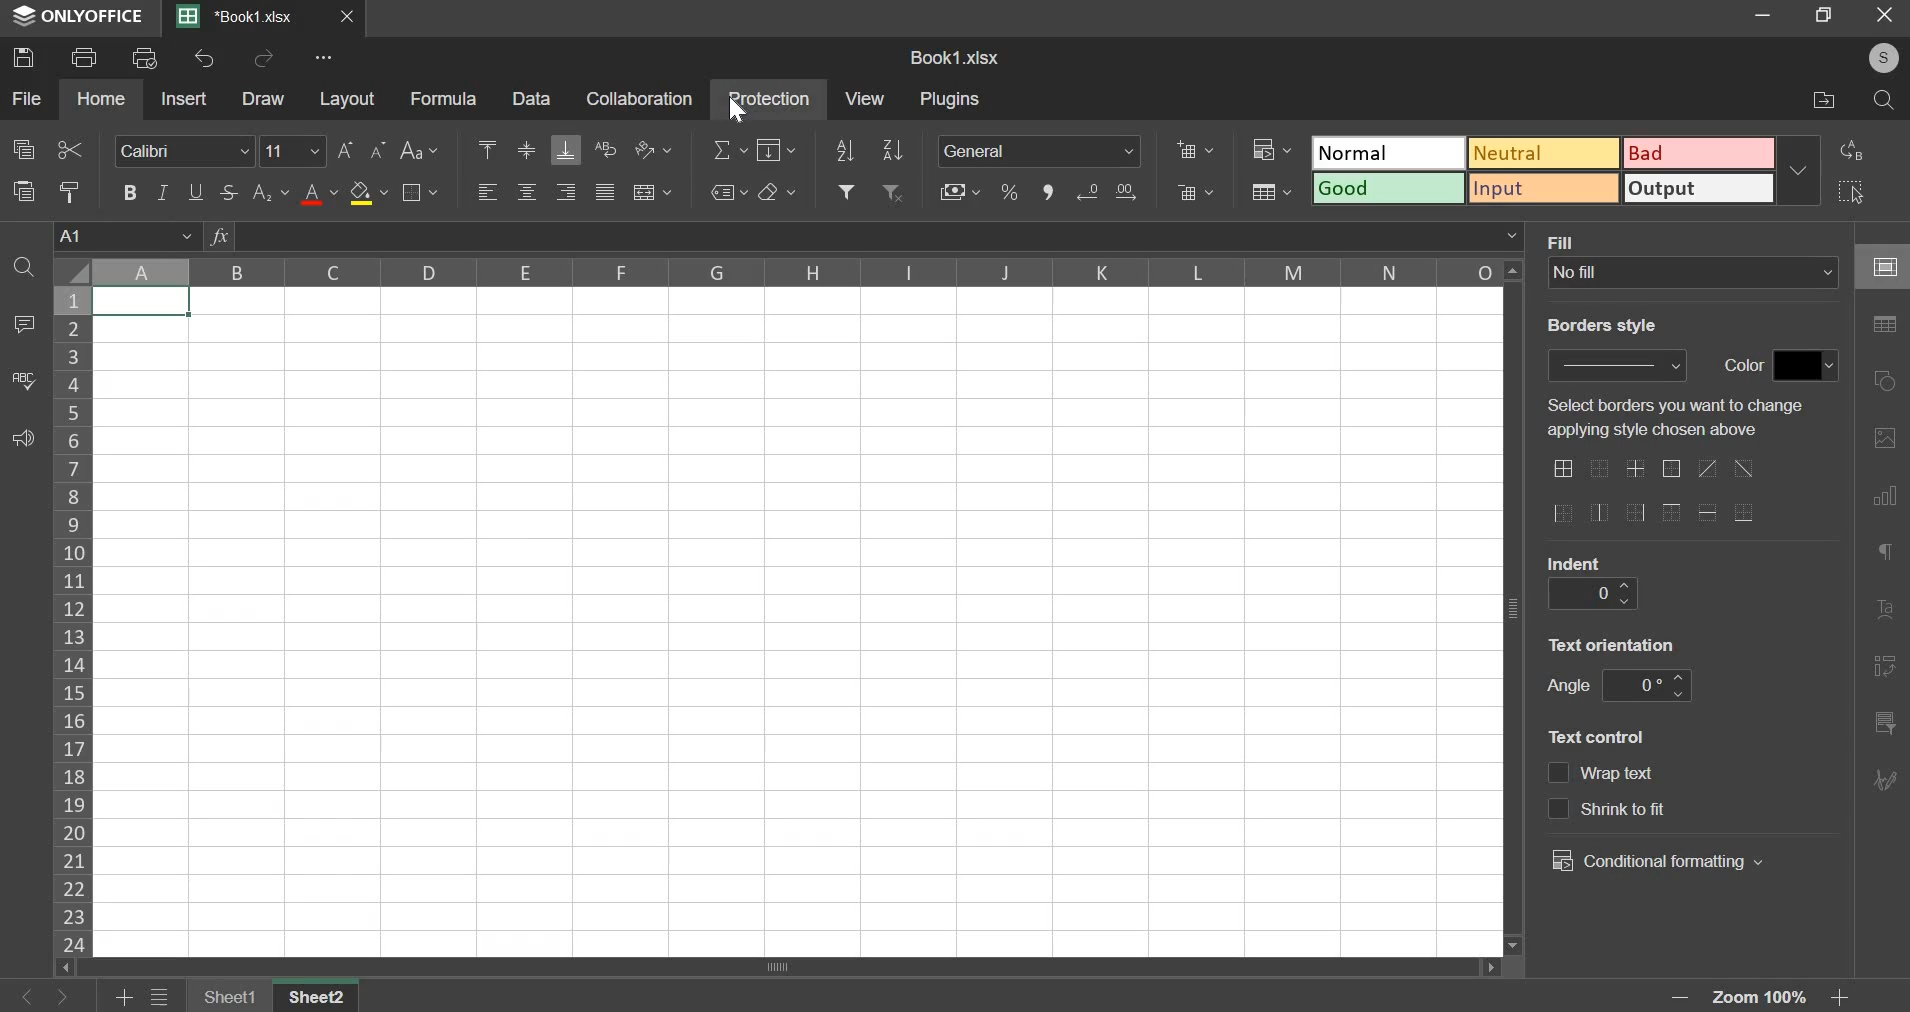 The width and height of the screenshot is (1910, 1012). Describe the element at coordinates (1887, 493) in the screenshot. I see `right side bar` at that location.